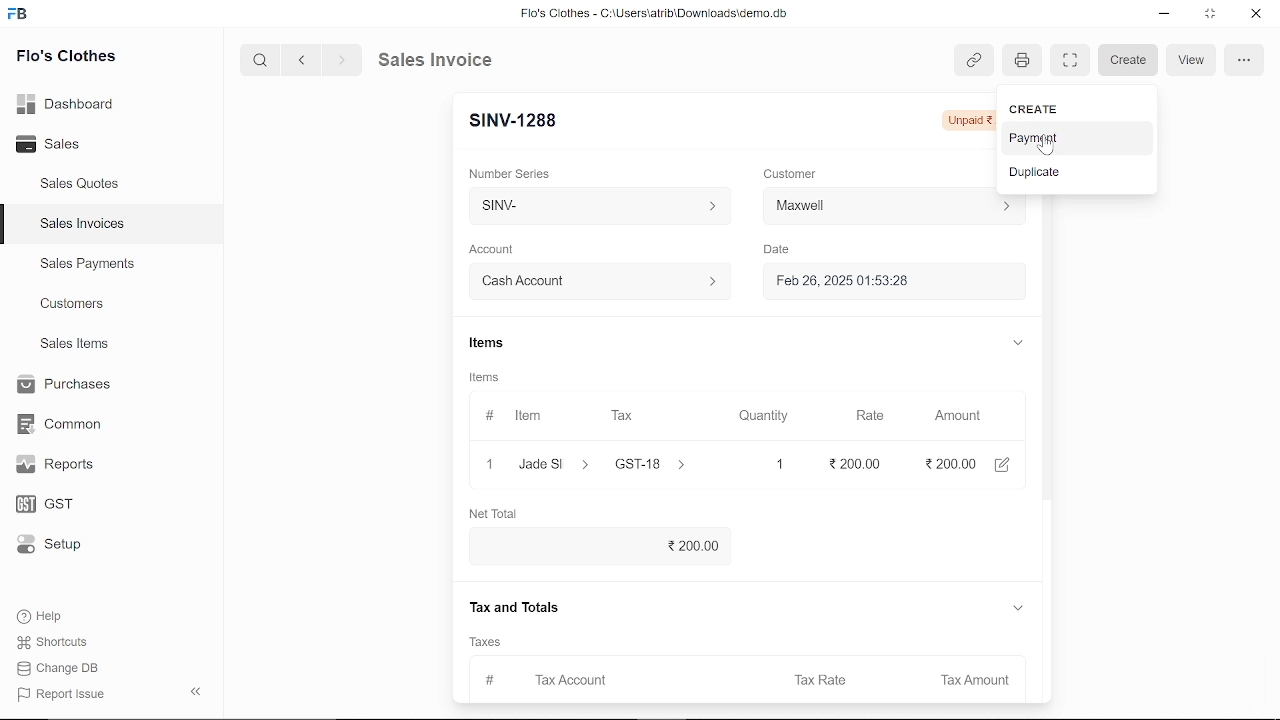 The image size is (1280, 720). Describe the element at coordinates (1050, 355) in the screenshot. I see `vertical scrollbar` at that location.